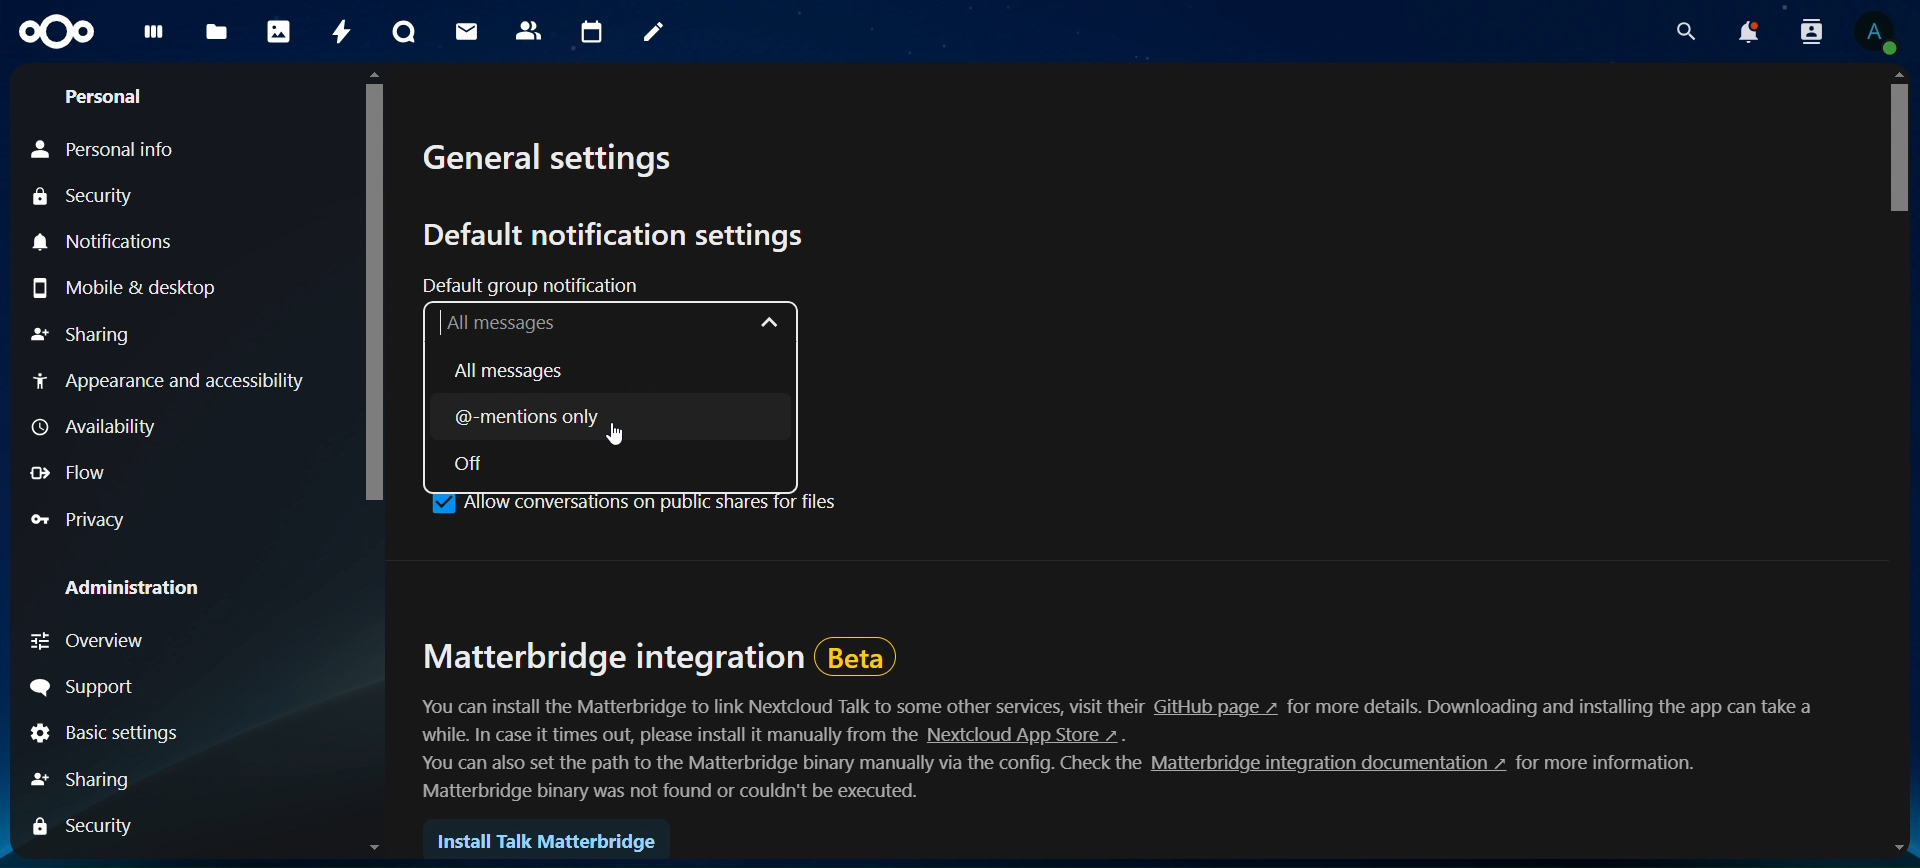  What do you see at coordinates (220, 33) in the screenshot?
I see `files` at bounding box center [220, 33].